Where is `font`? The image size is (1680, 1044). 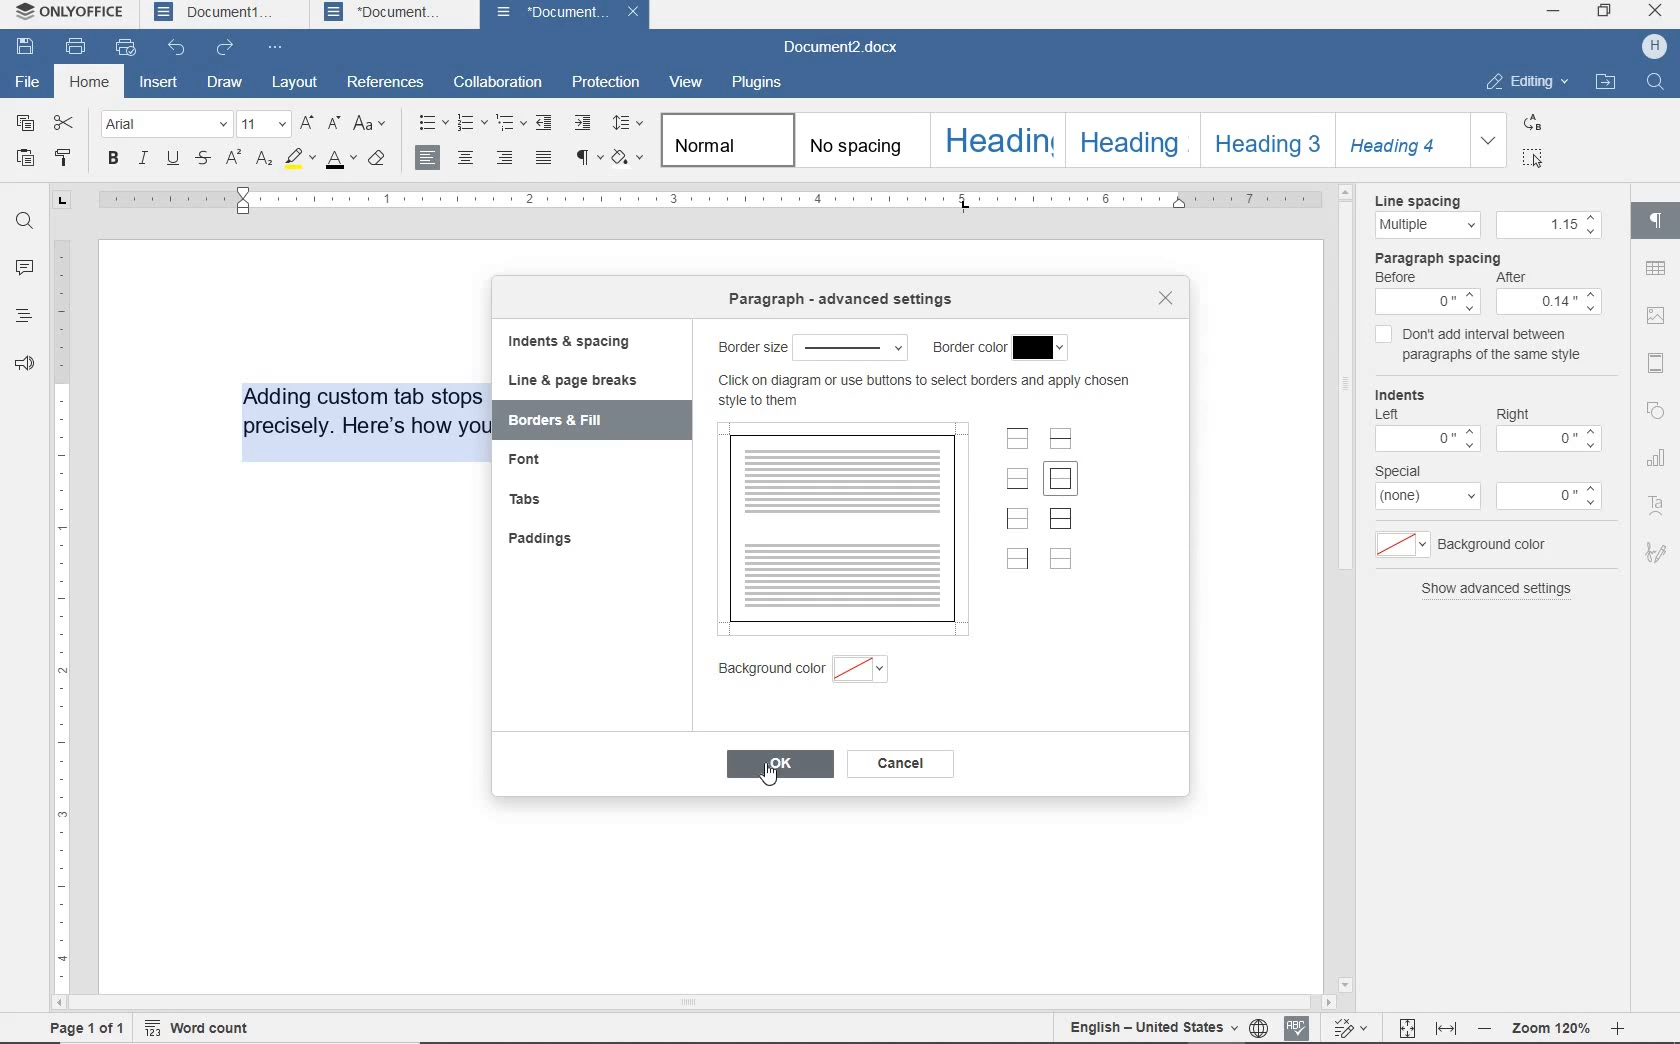
font is located at coordinates (533, 459).